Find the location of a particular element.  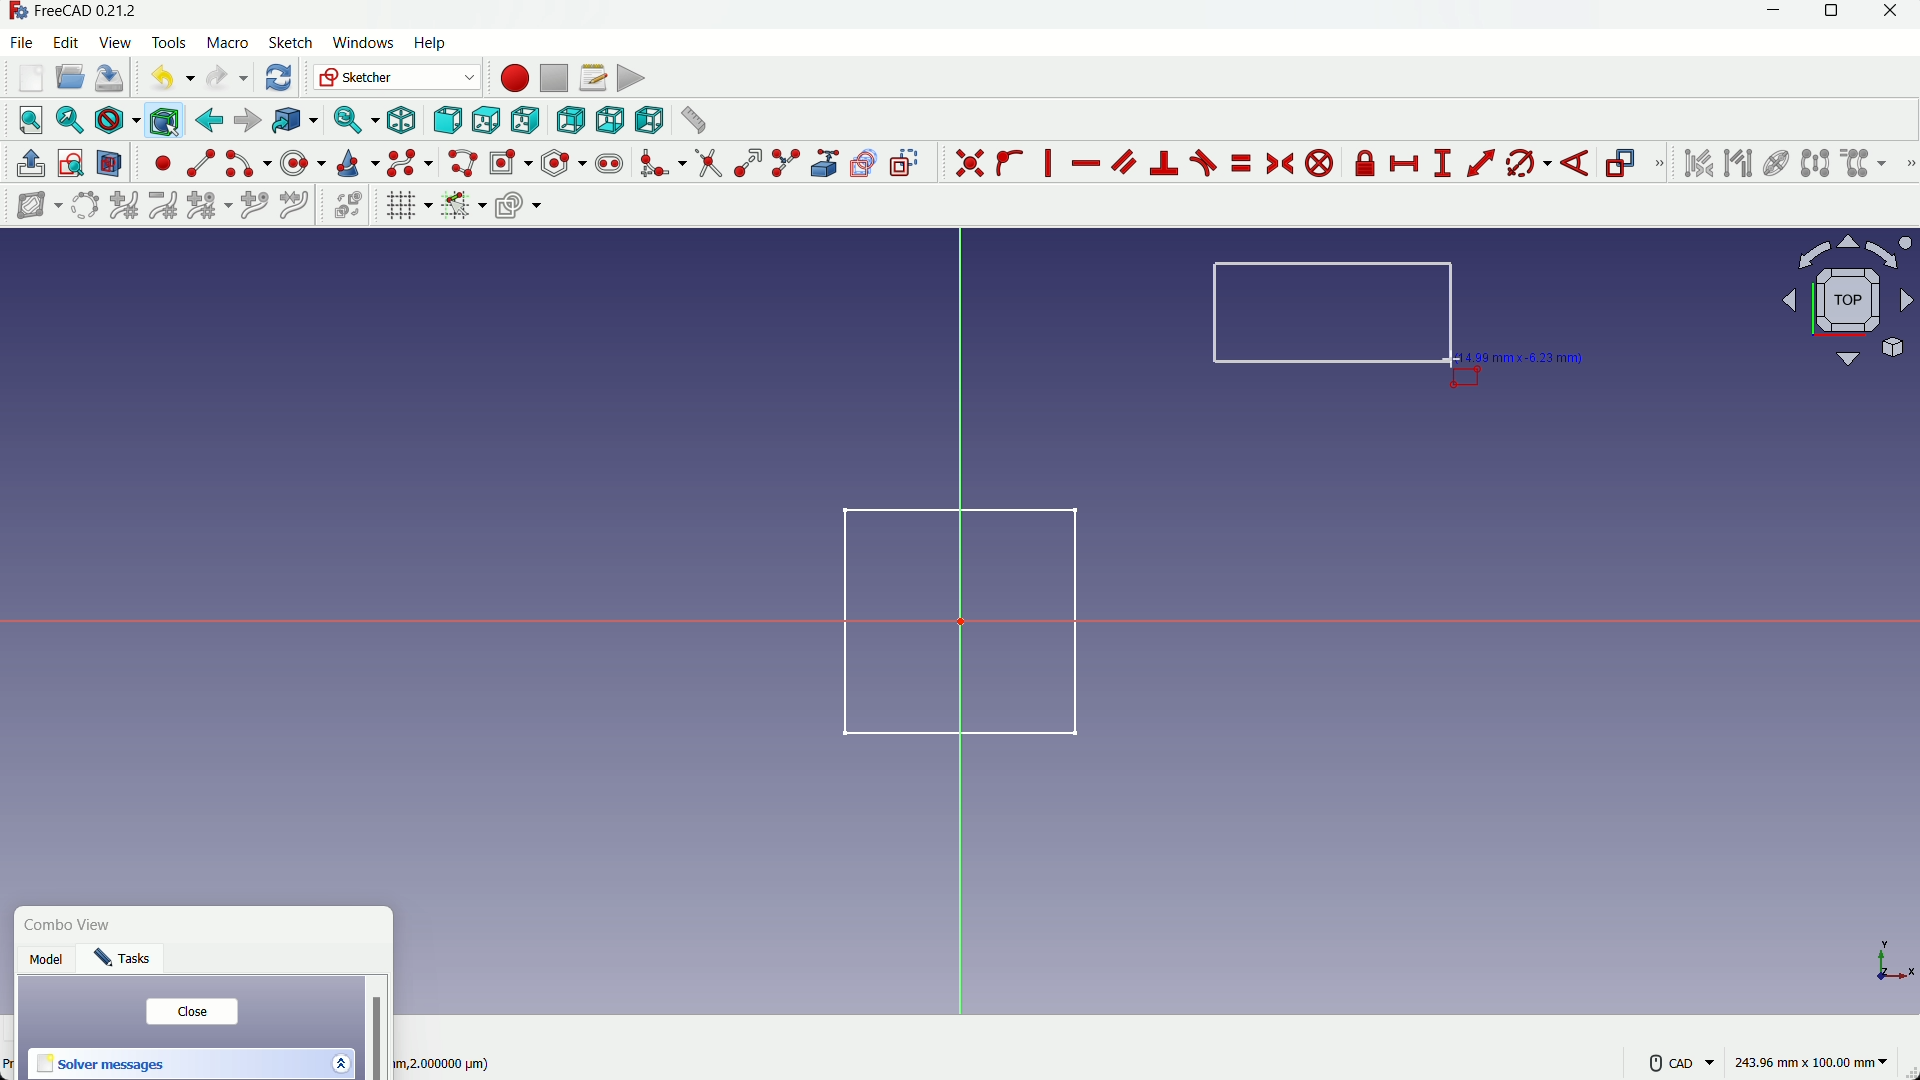

save file is located at coordinates (110, 79).